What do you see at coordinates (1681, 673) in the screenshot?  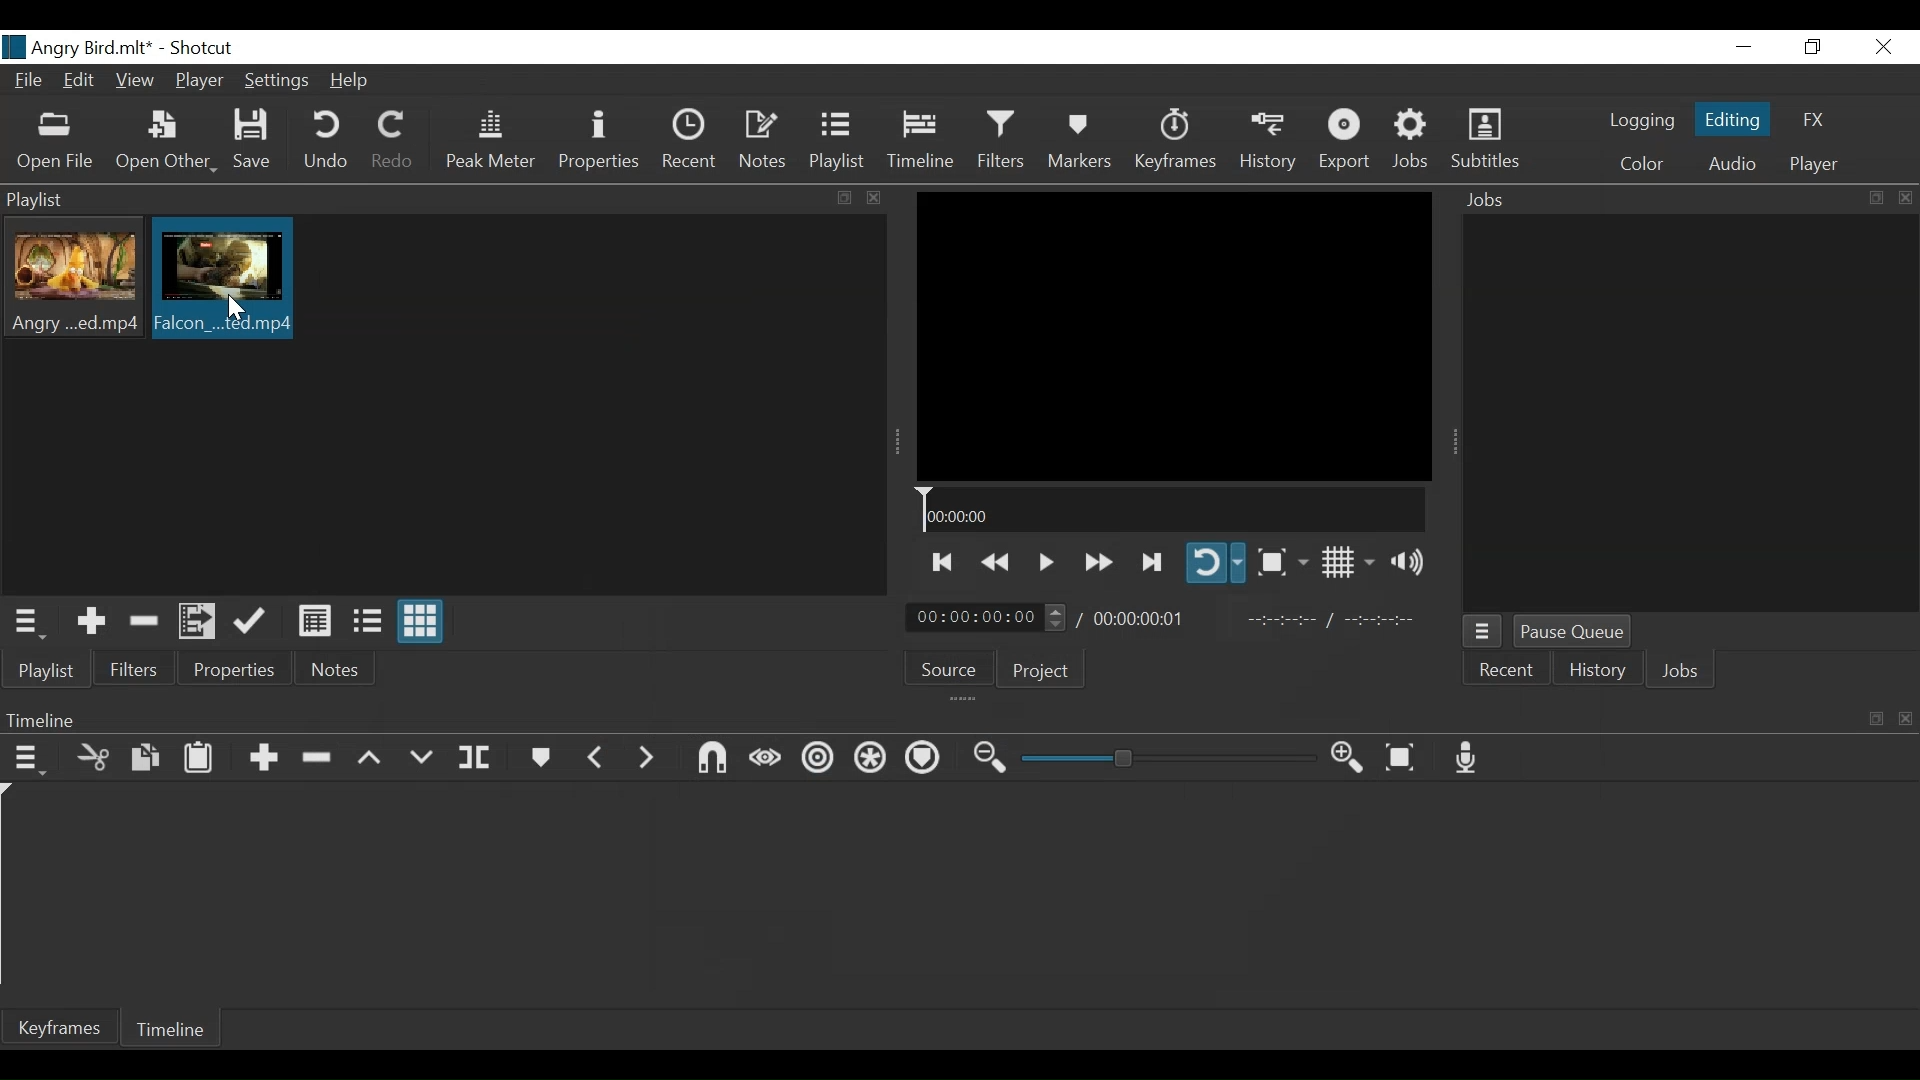 I see `Jobs` at bounding box center [1681, 673].